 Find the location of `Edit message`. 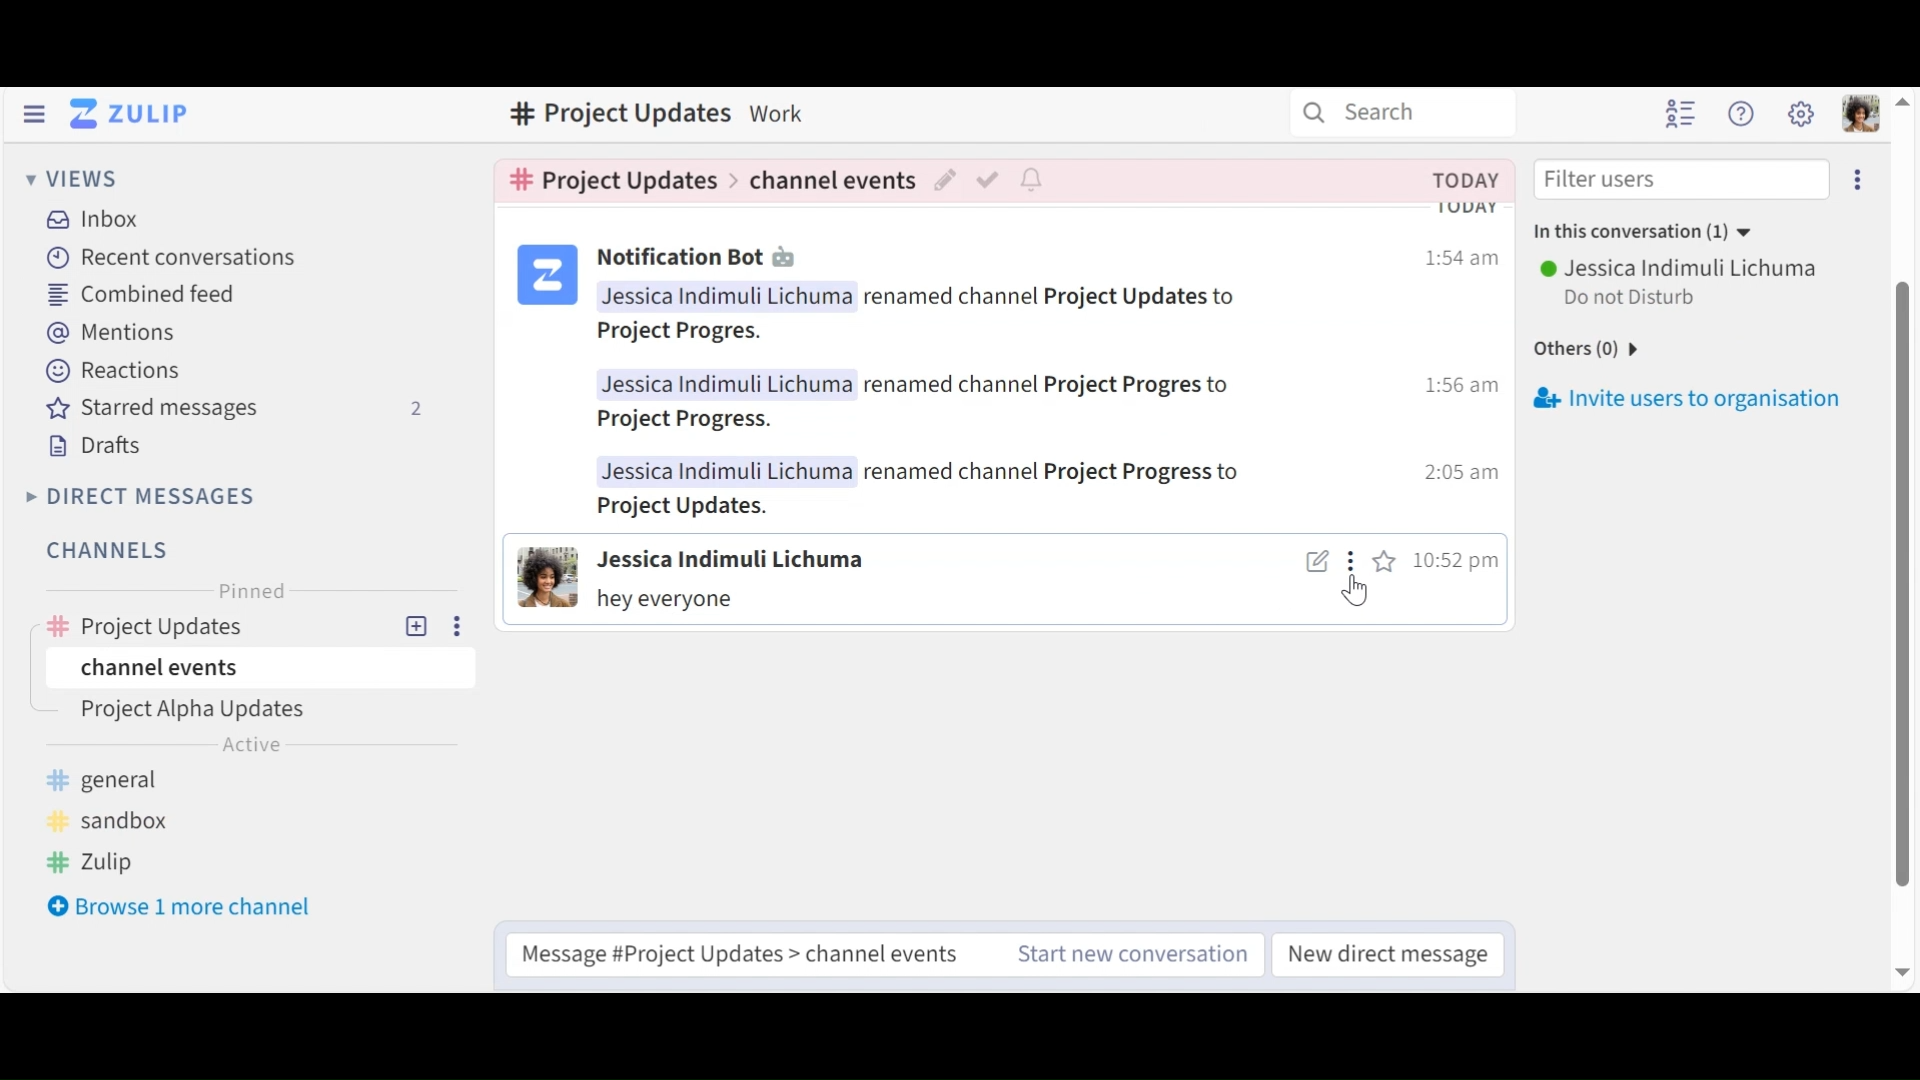

Edit message is located at coordinates (1318, 563).